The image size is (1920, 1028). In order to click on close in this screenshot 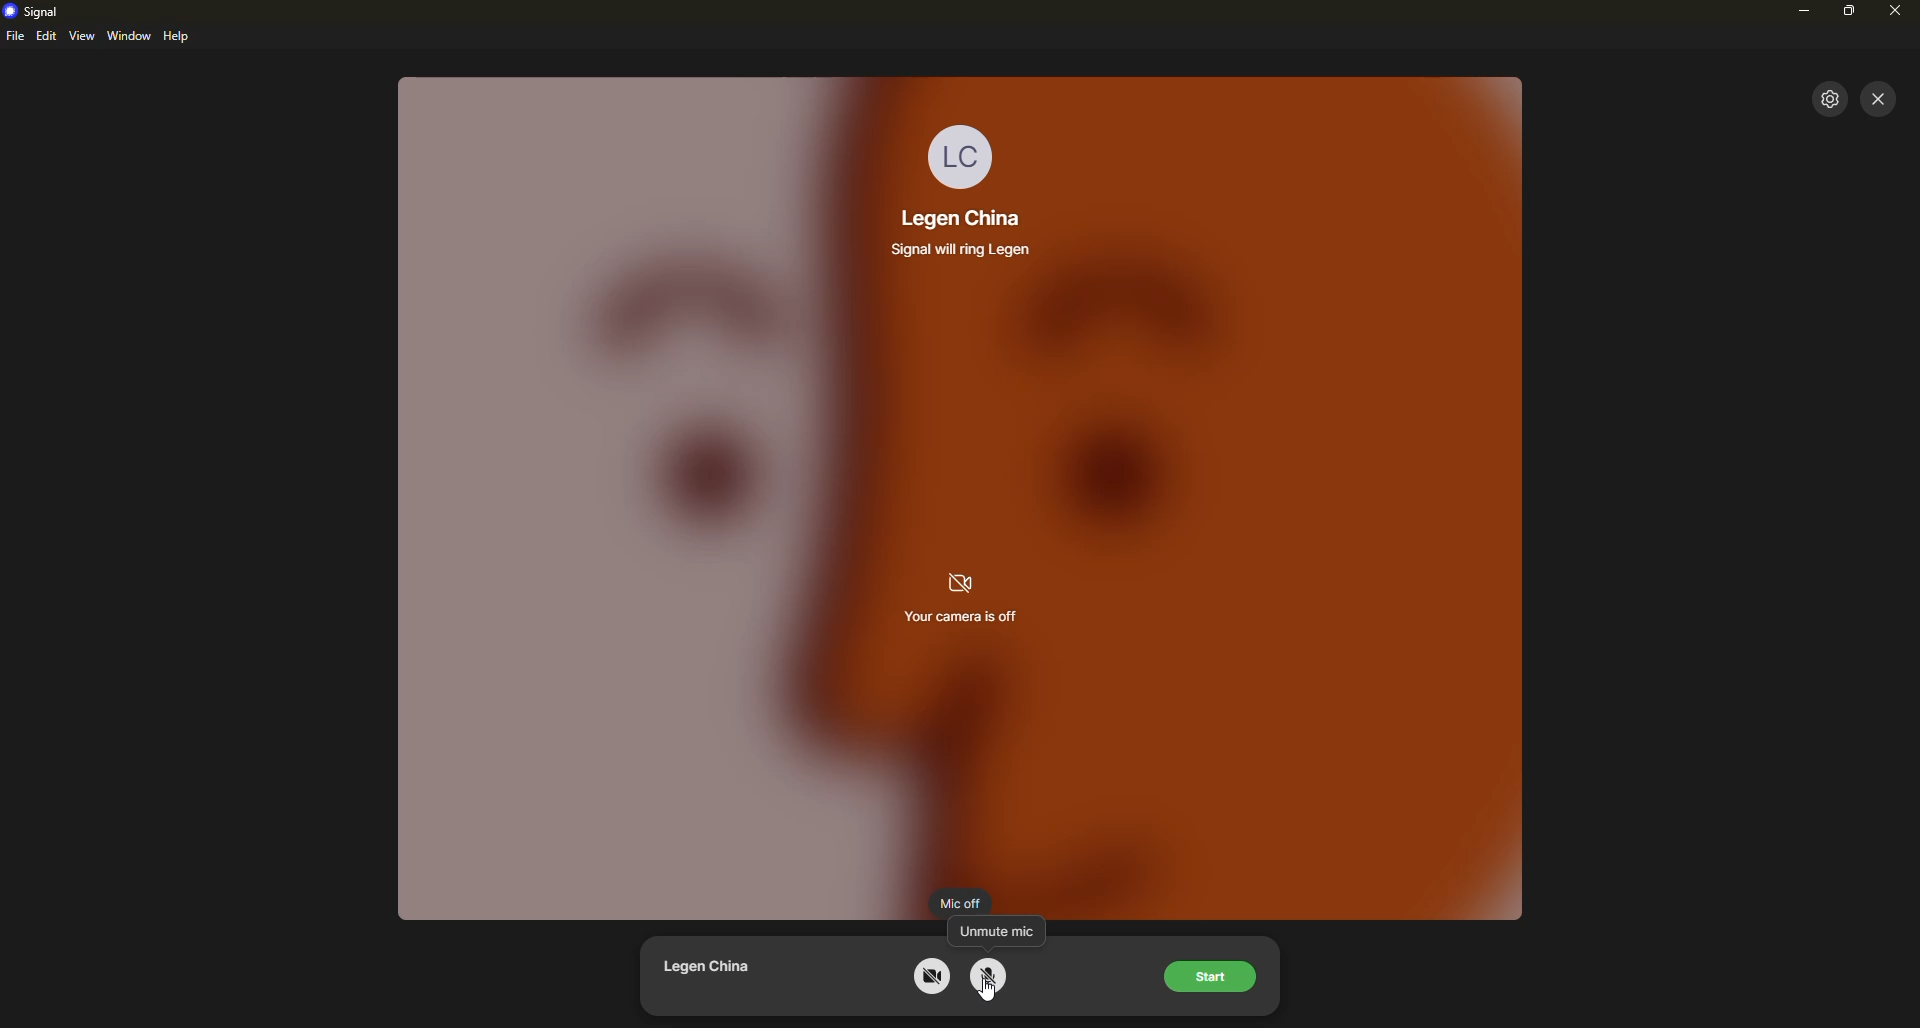, I will do `click(1894, 12)`.